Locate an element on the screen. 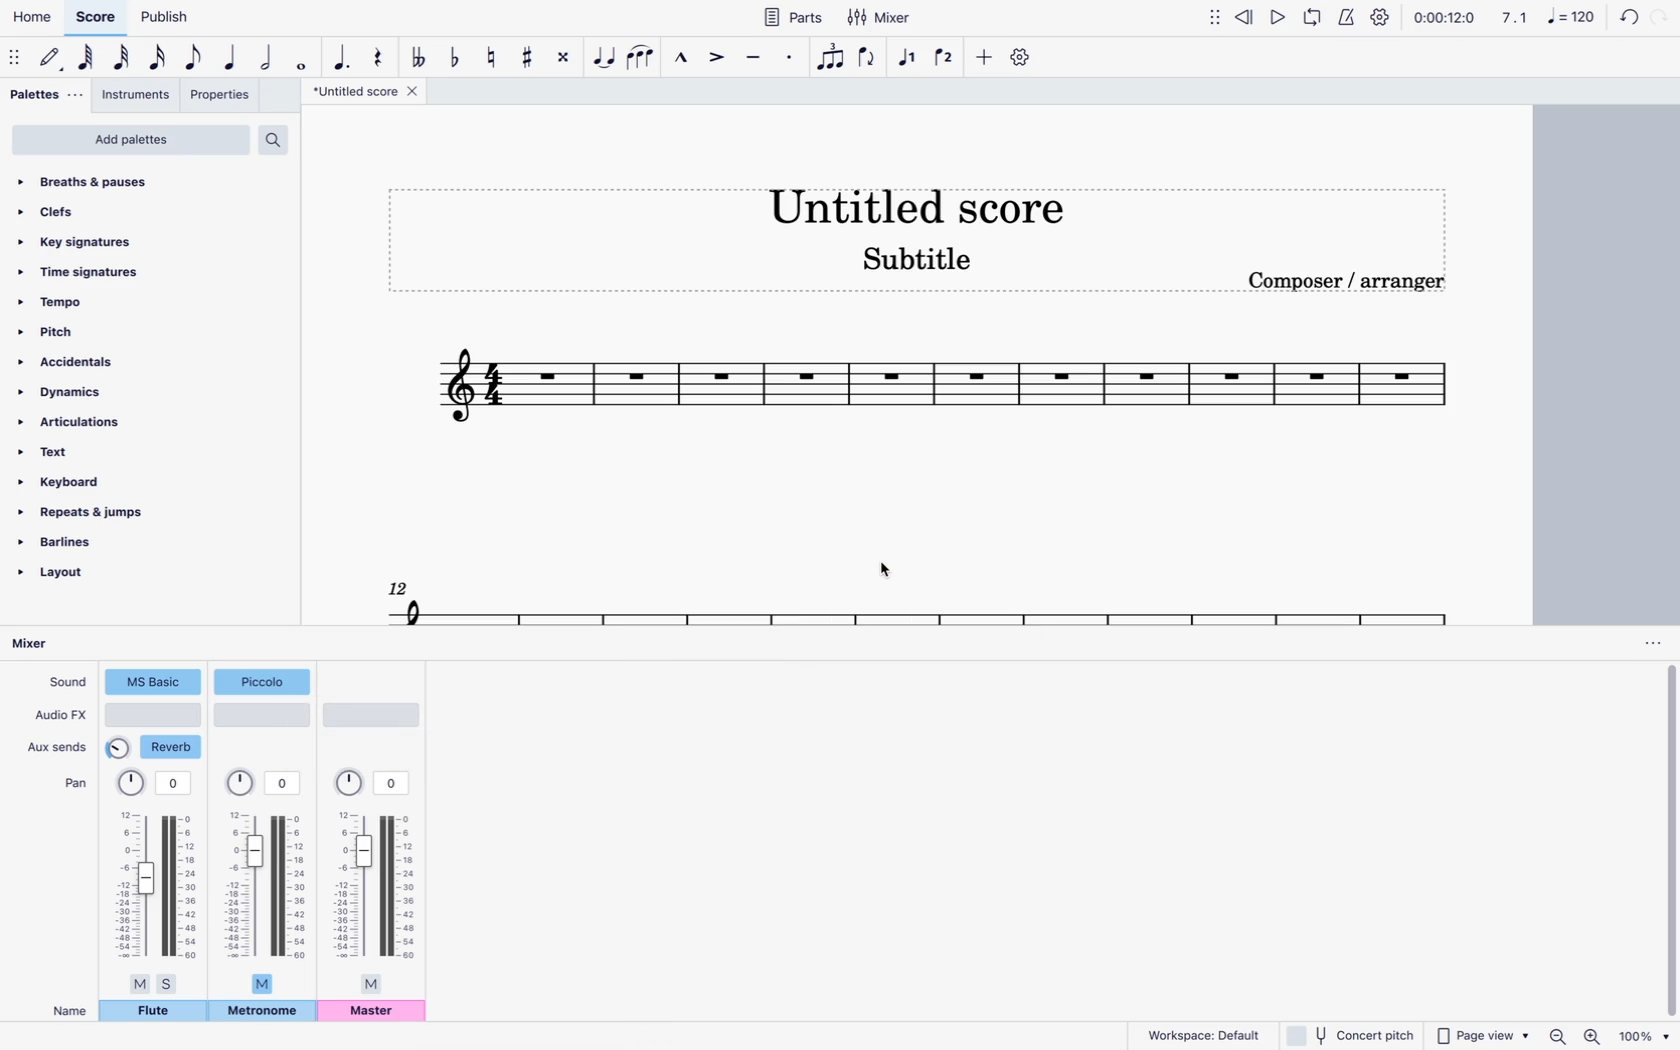  properties is located at coordinates (224, 98).